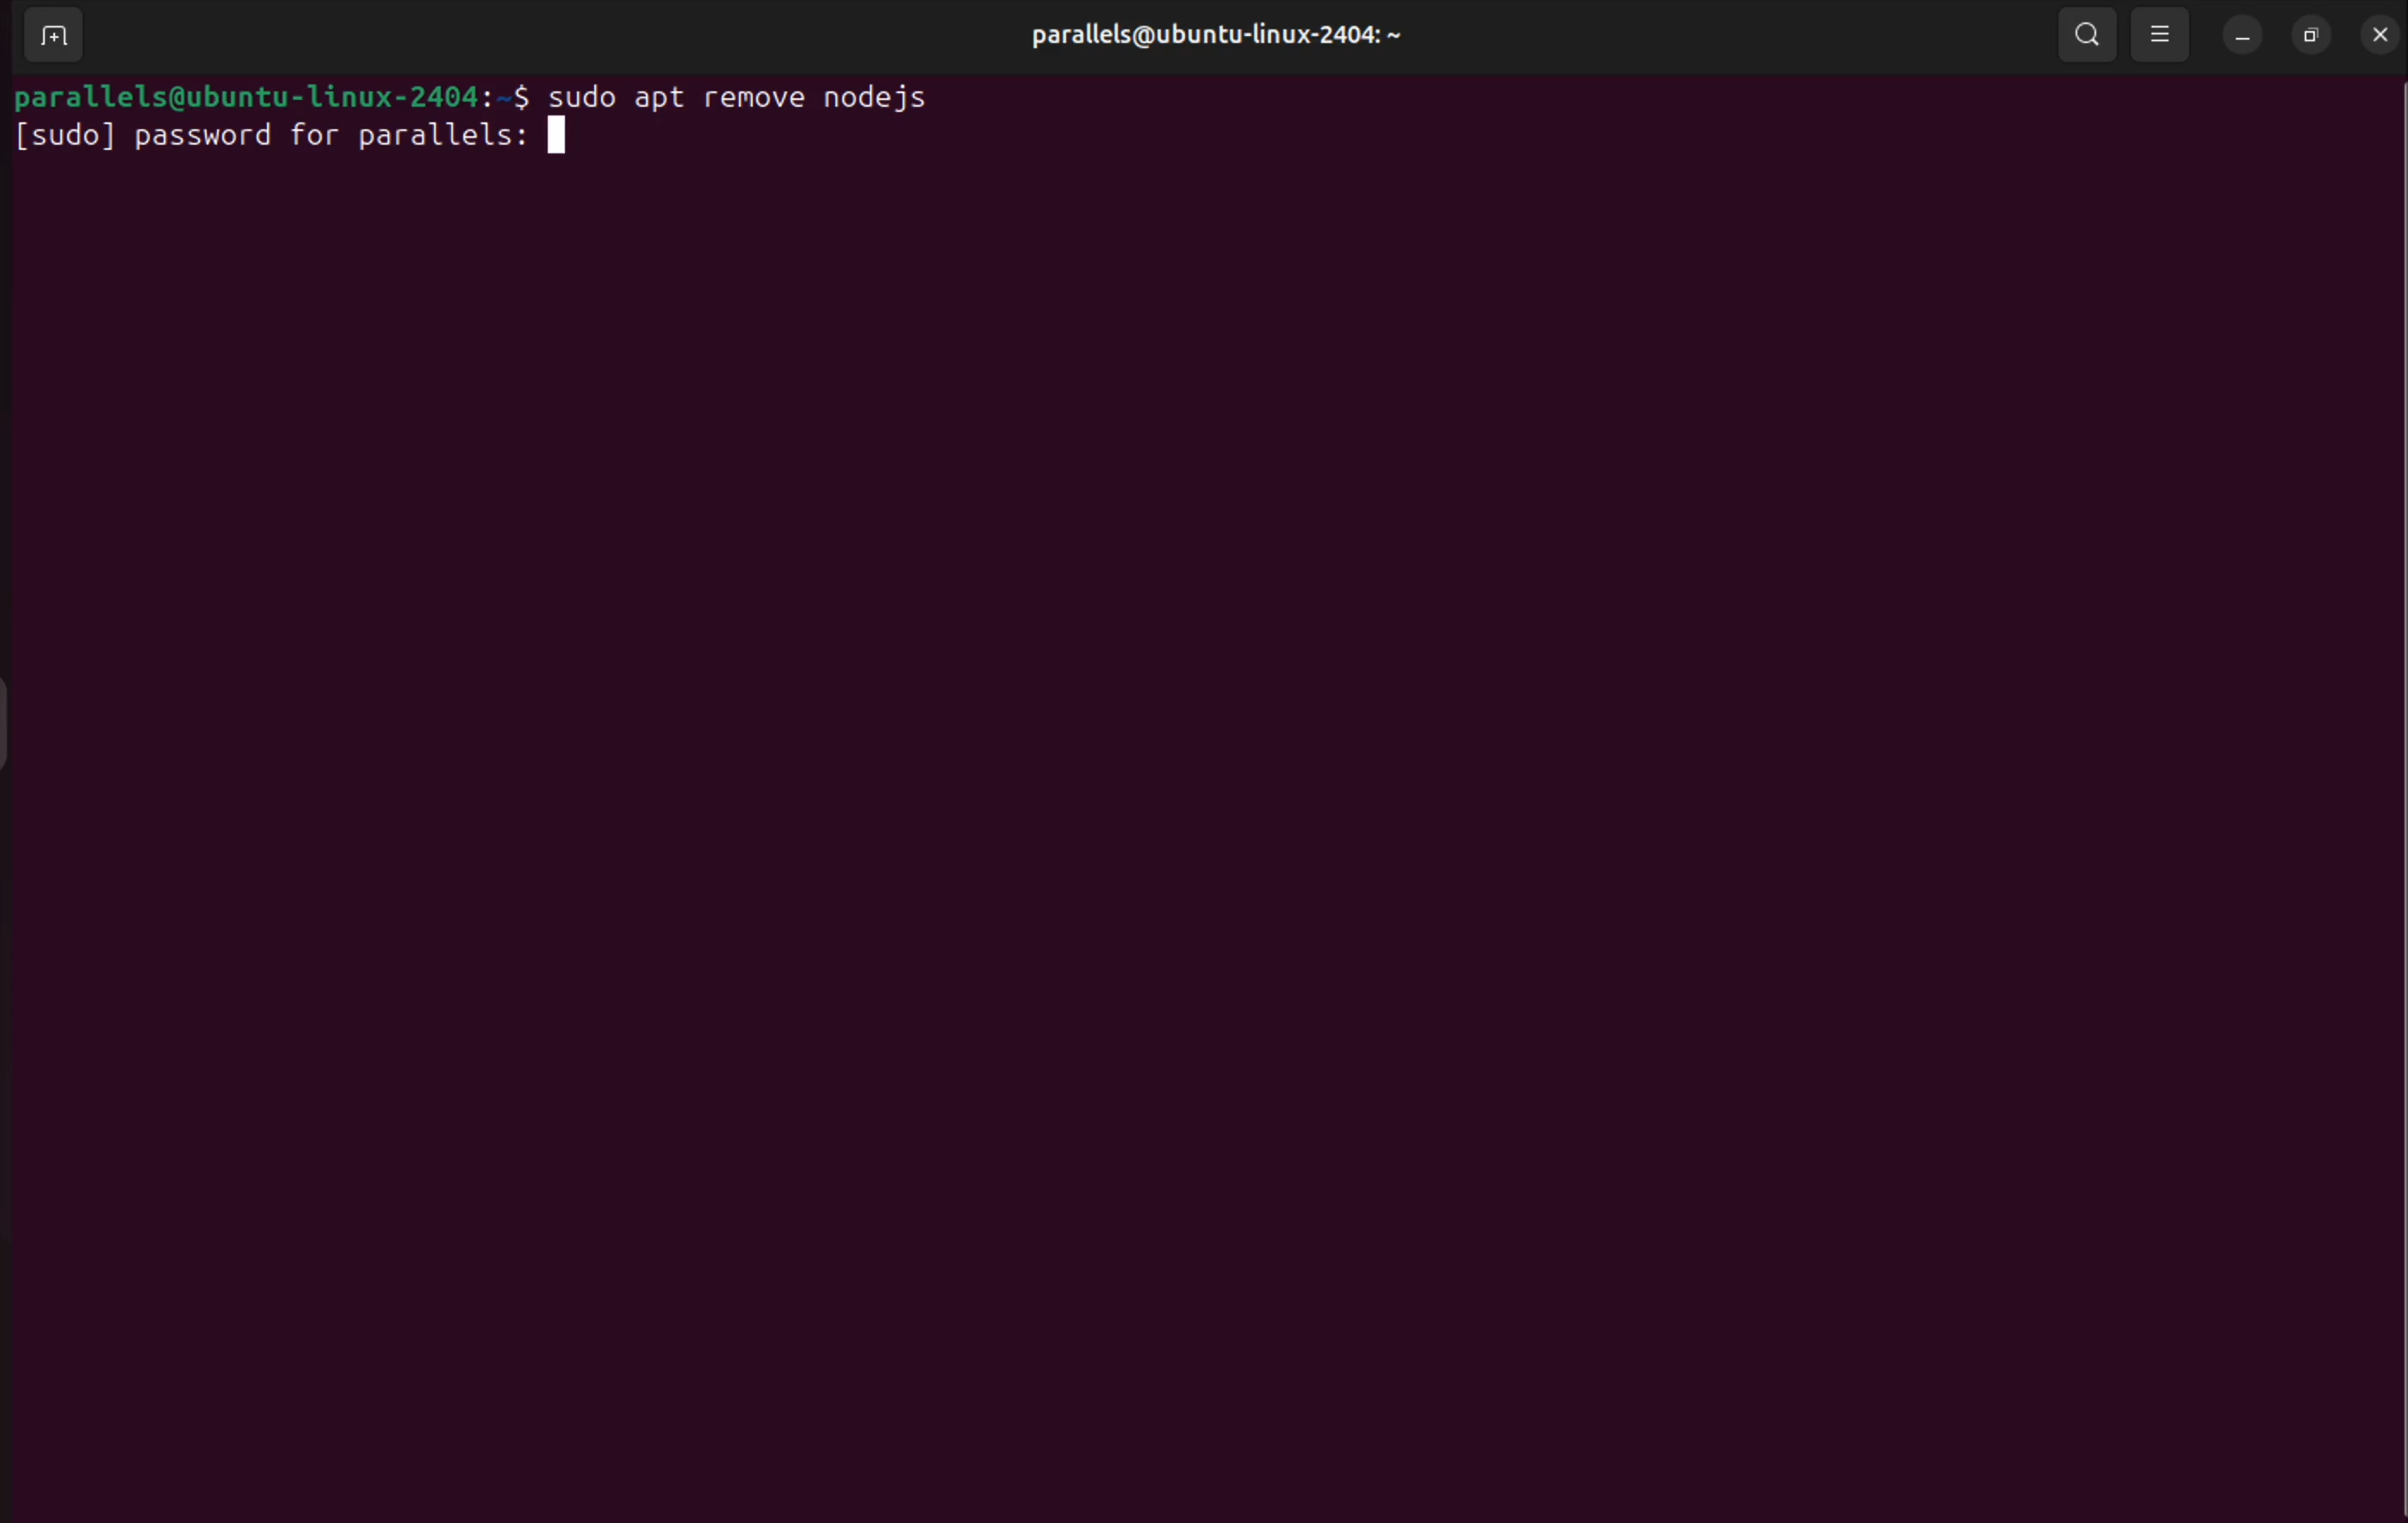 The height and width of the screenshot is (1523, 2408). I want to click on add terminal, so click(52, 36).